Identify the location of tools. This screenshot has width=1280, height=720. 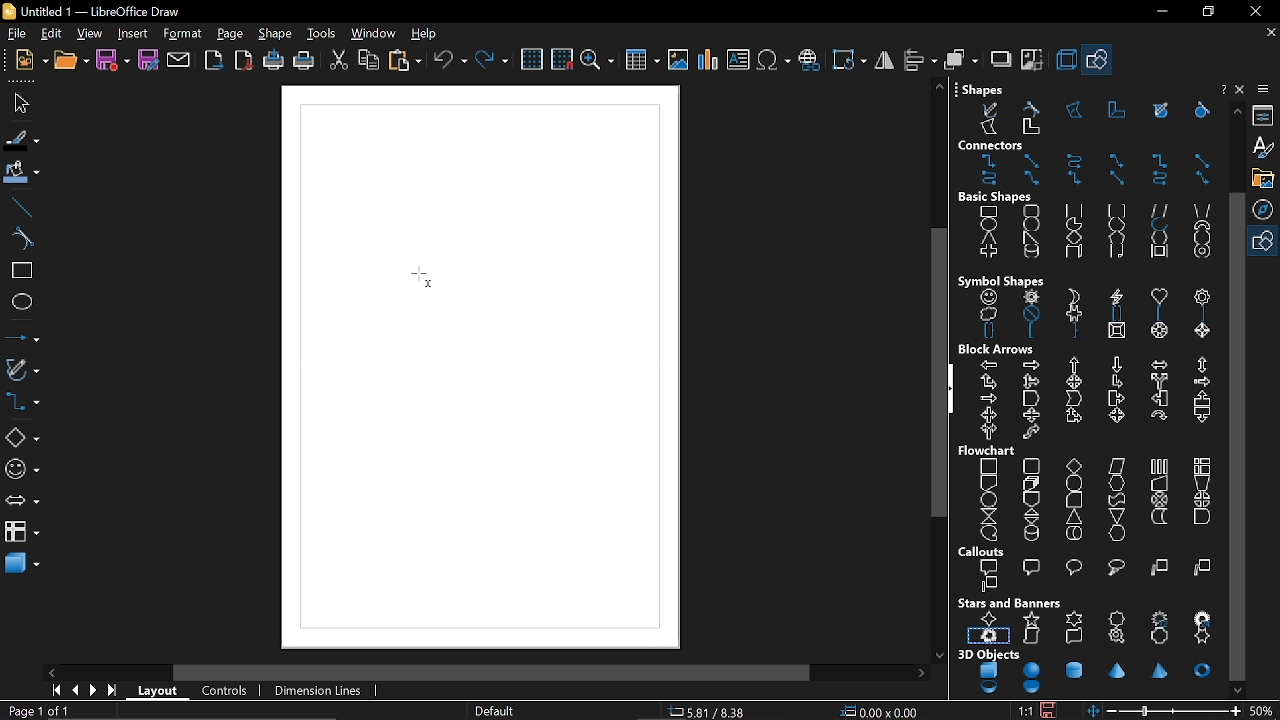
(322, 34).